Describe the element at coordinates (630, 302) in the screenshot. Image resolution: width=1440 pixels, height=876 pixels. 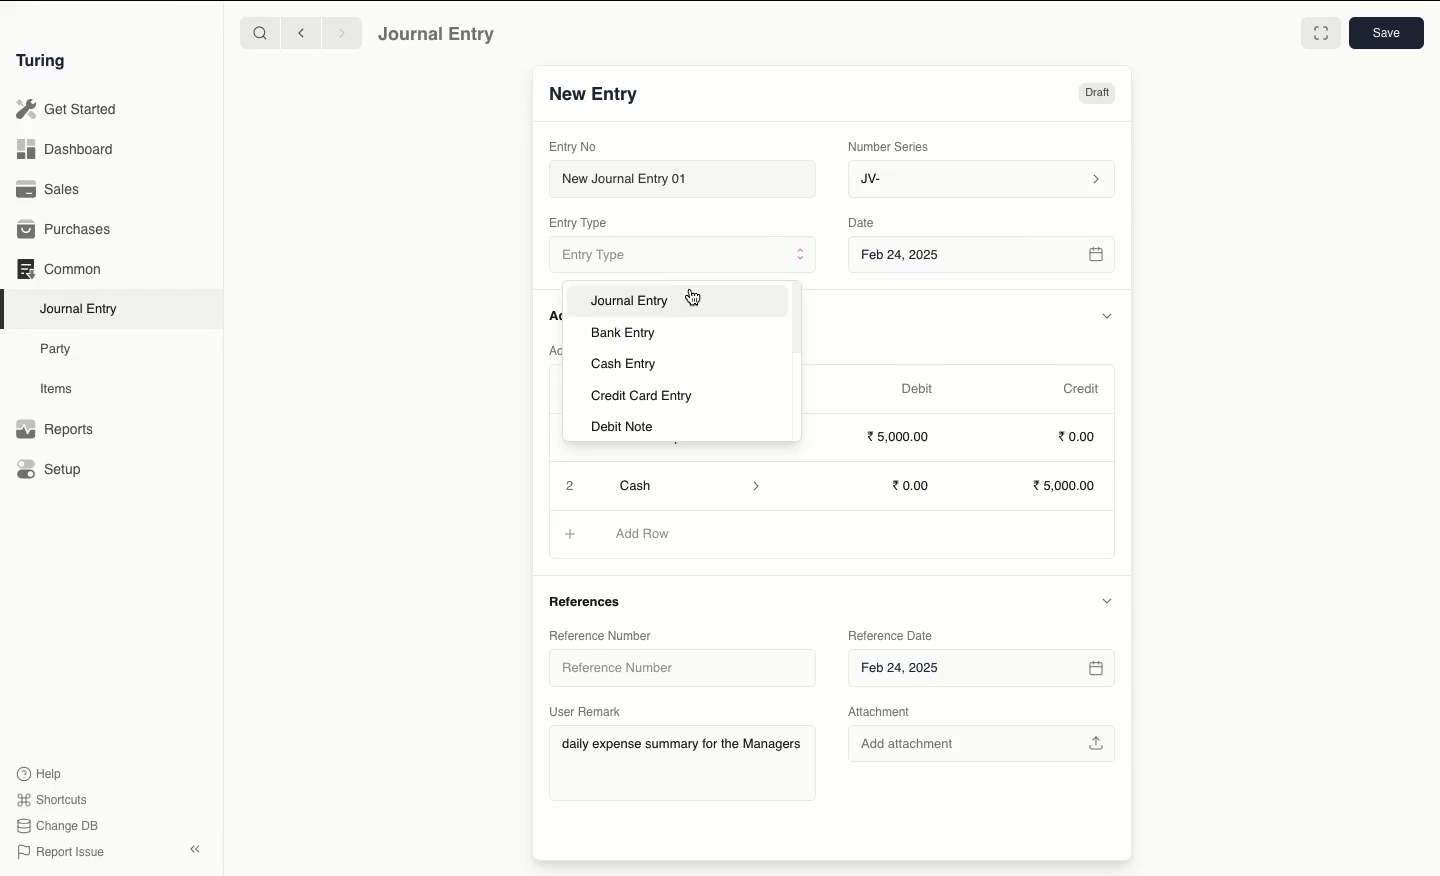
I see `Journal Entry` at that location.